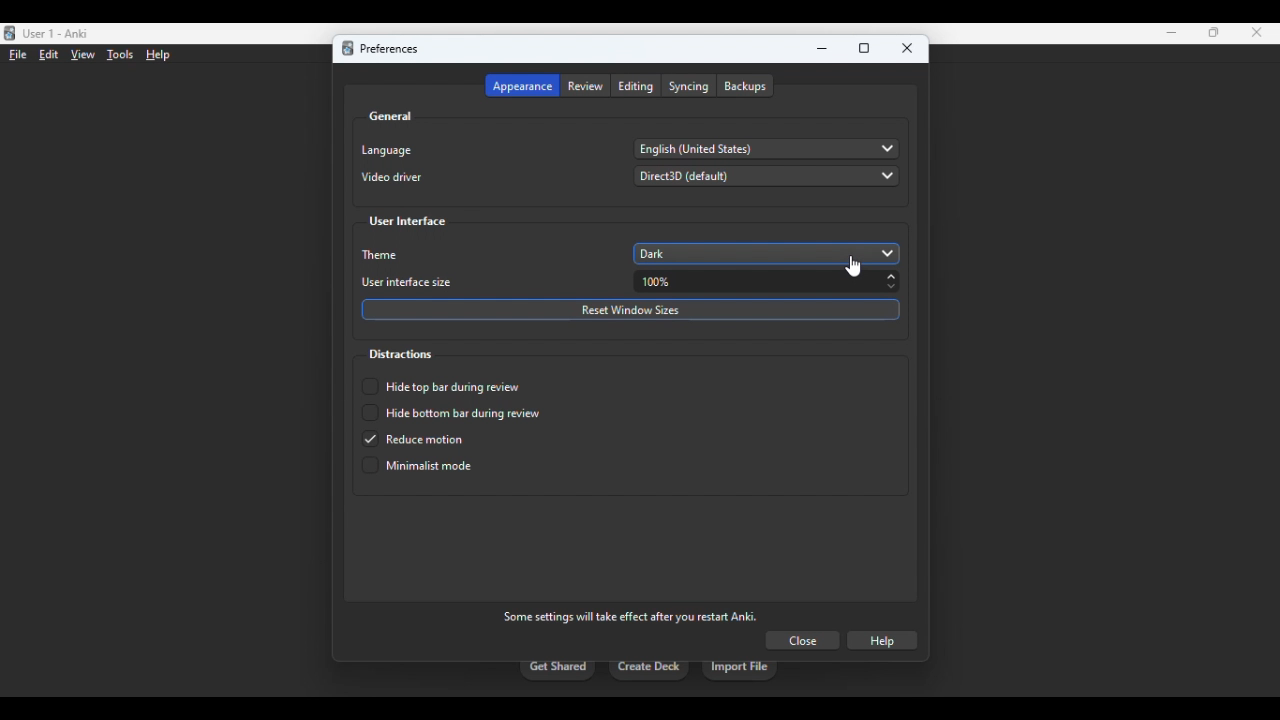 Image resolution: width=1280 pixels, height=720 pixels. What do you see at coordinates (689, 86) in the screenshot?
I see `syncing` at bounding box center [689, 86].